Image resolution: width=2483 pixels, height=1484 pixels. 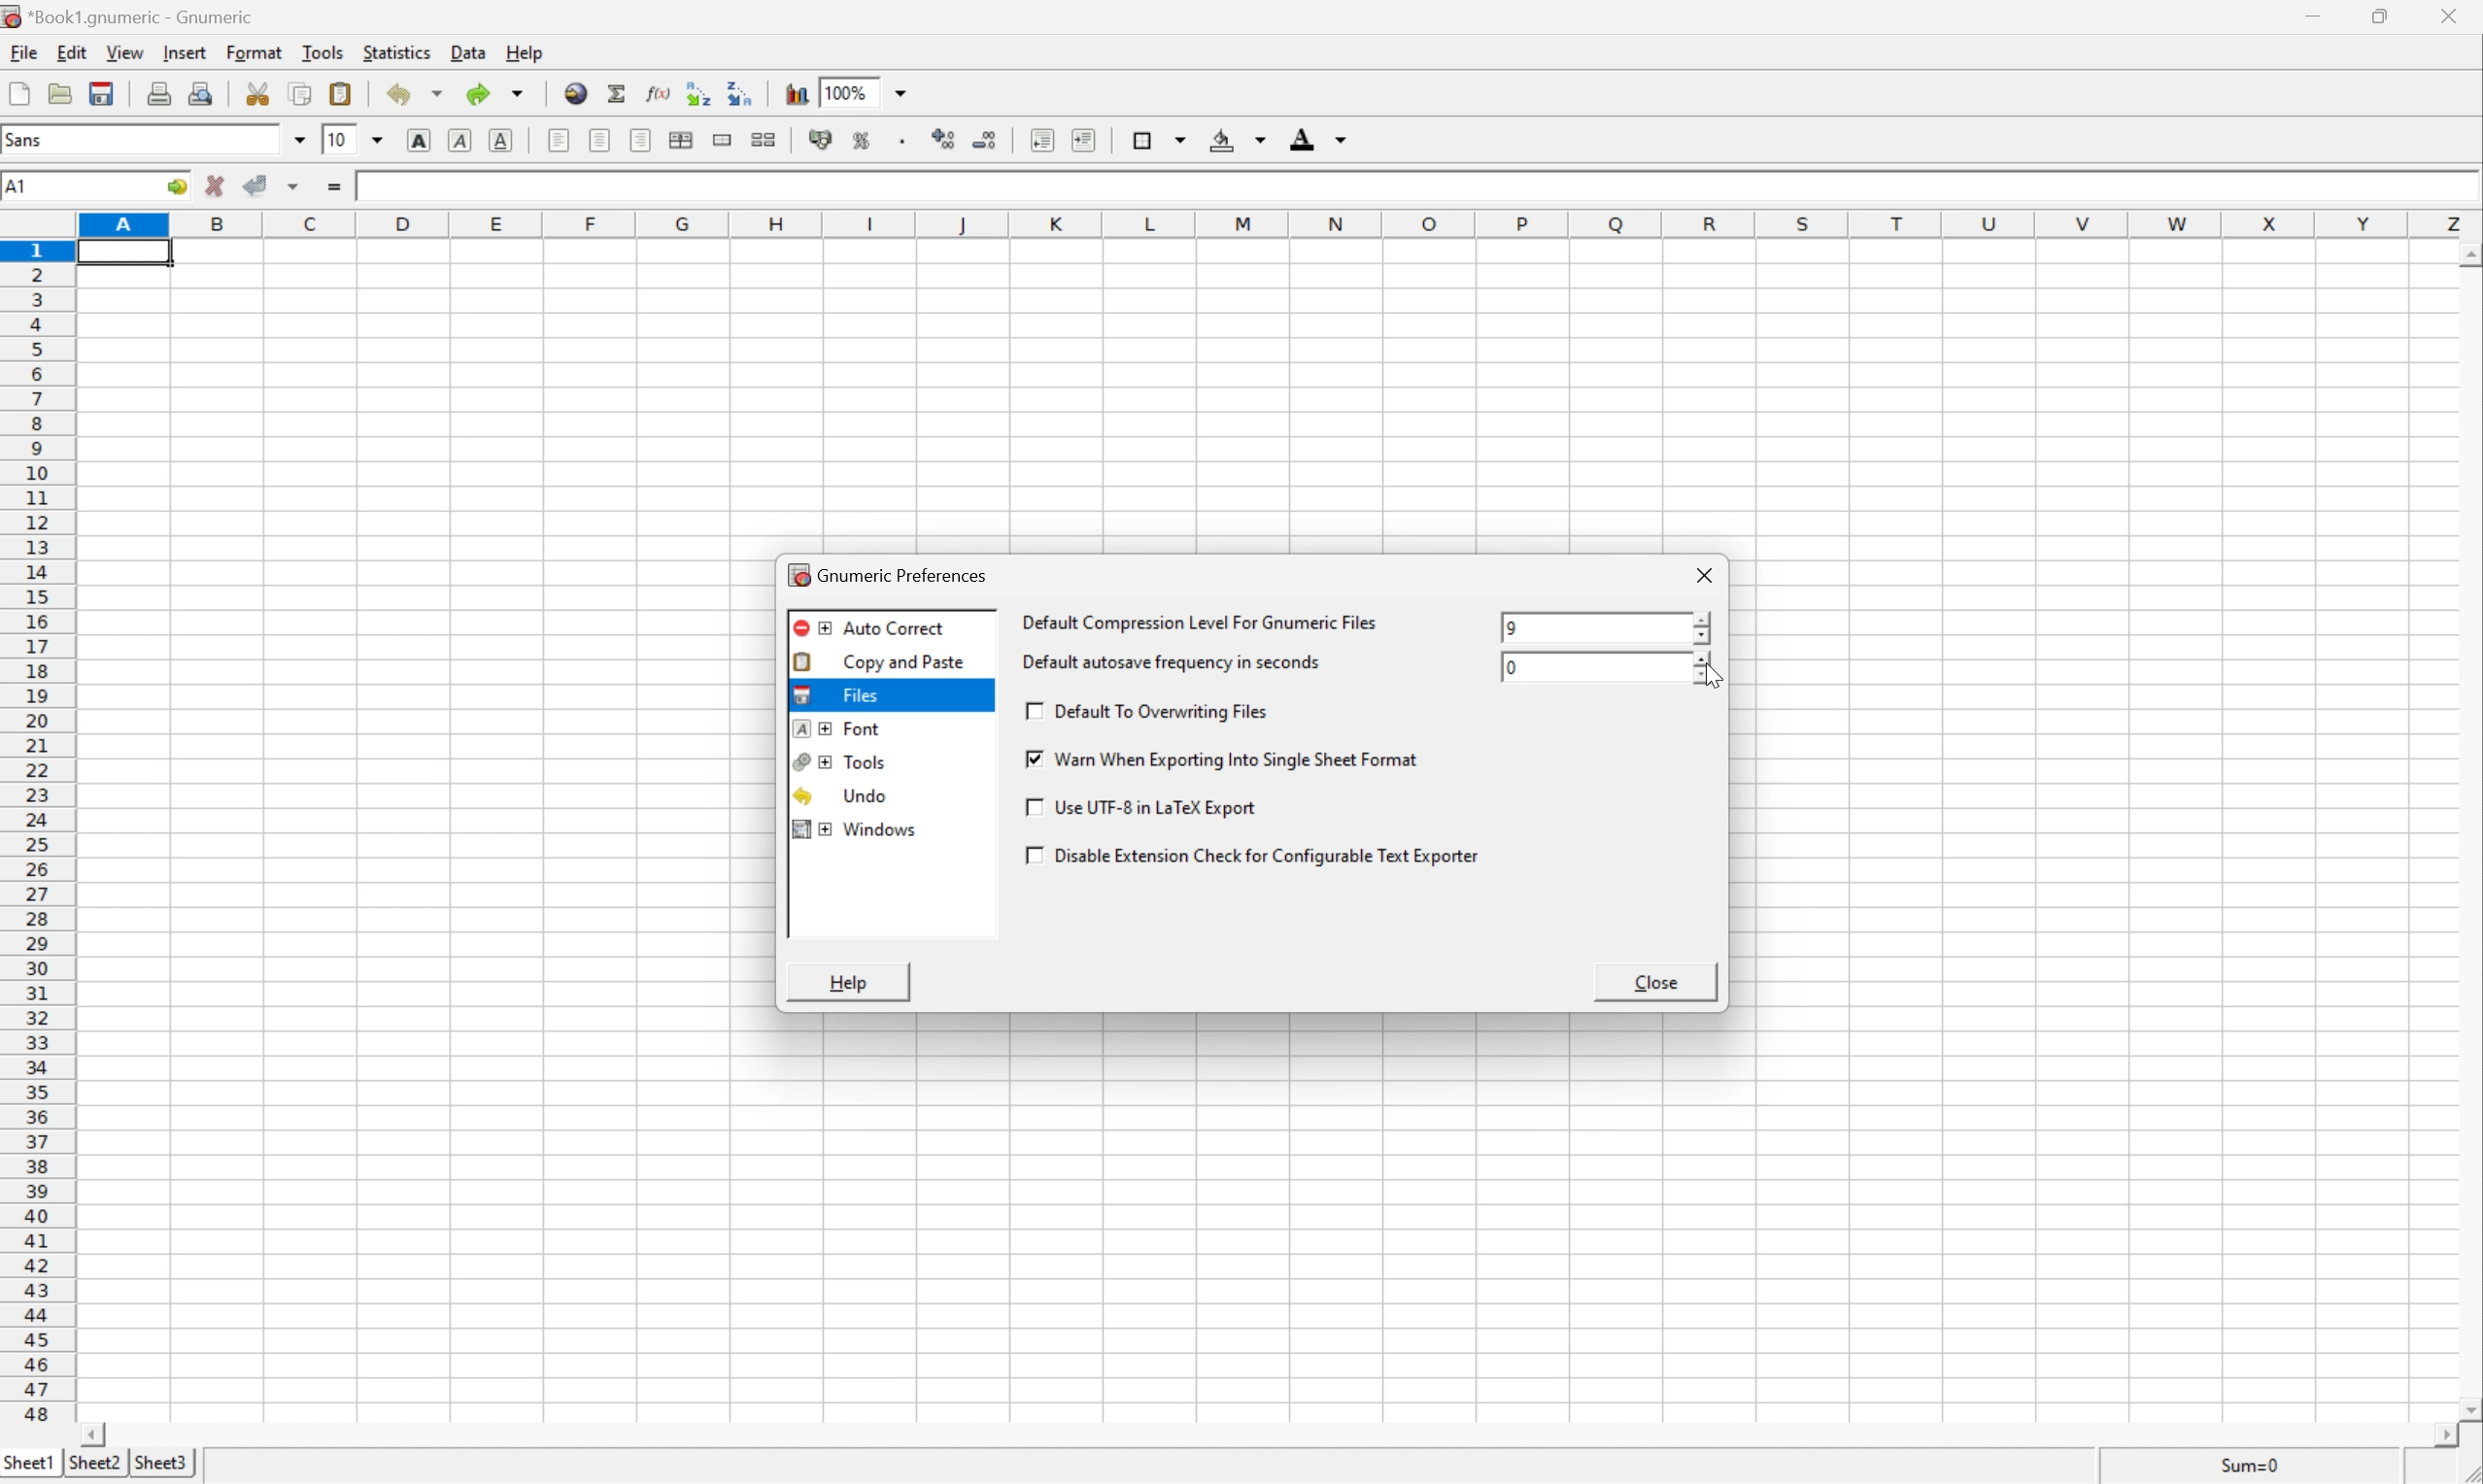 What do you see at coordinates (62, 91) in the screenshot?
I see `open a file` at bounding box center [62, 91].